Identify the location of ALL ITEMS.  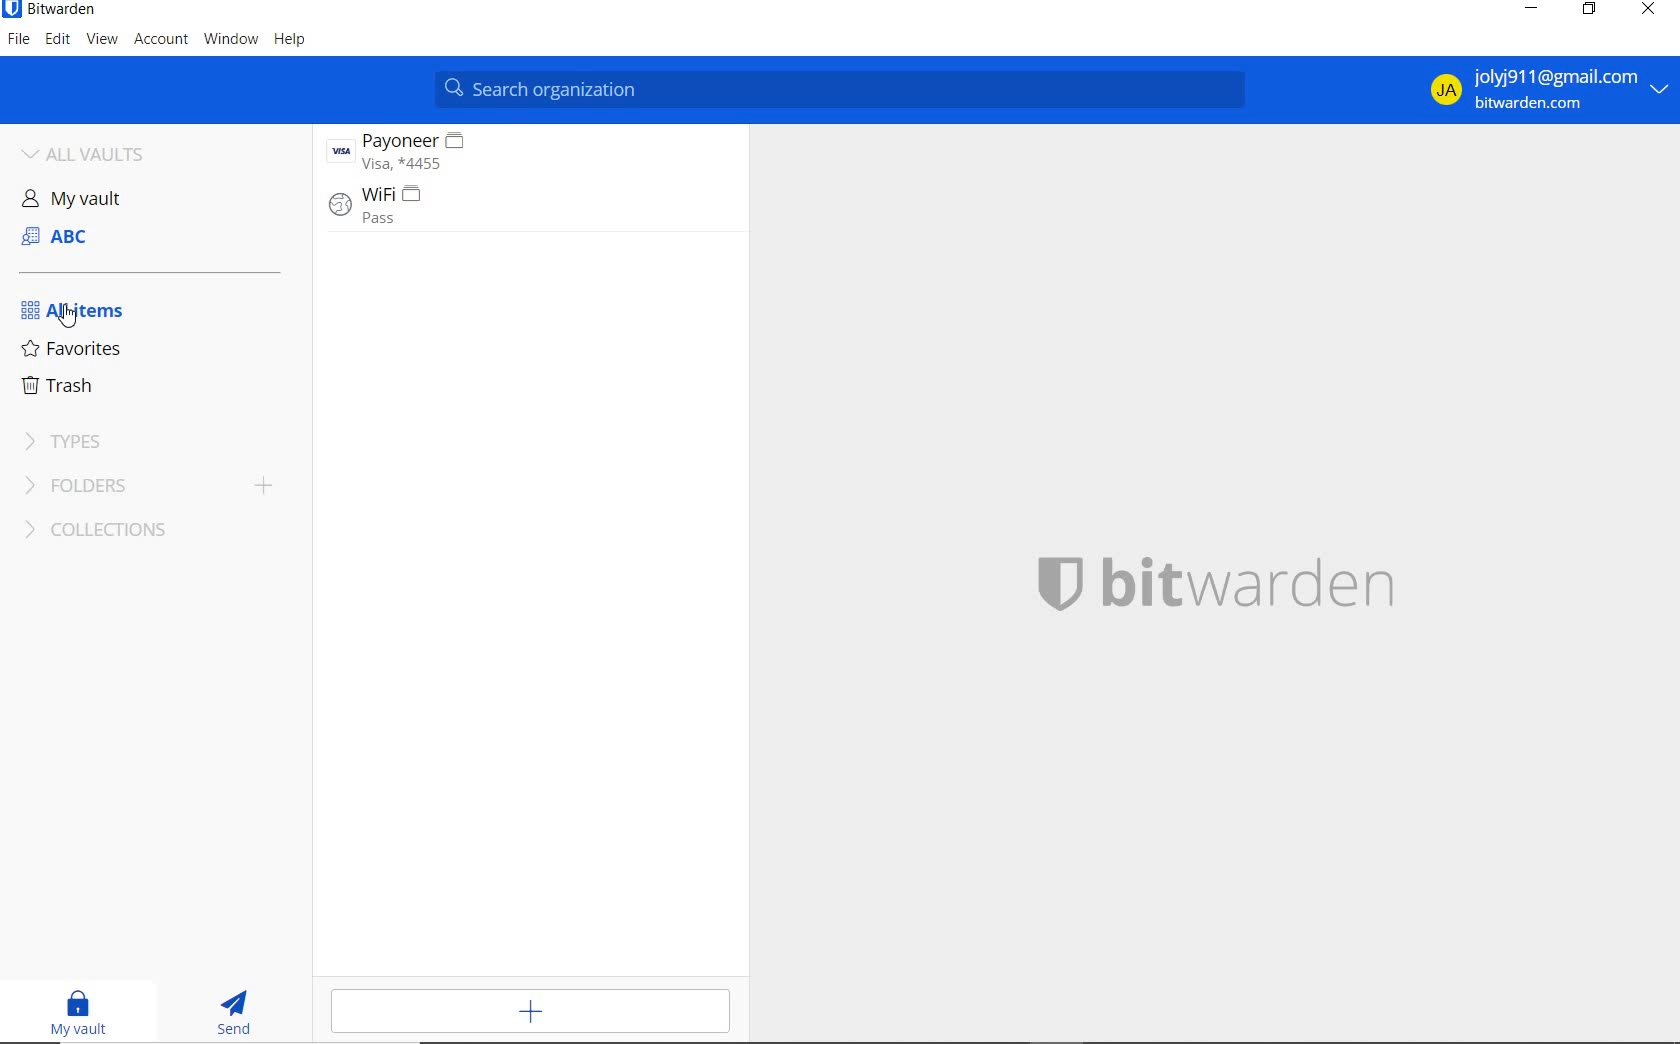
(77, 310).